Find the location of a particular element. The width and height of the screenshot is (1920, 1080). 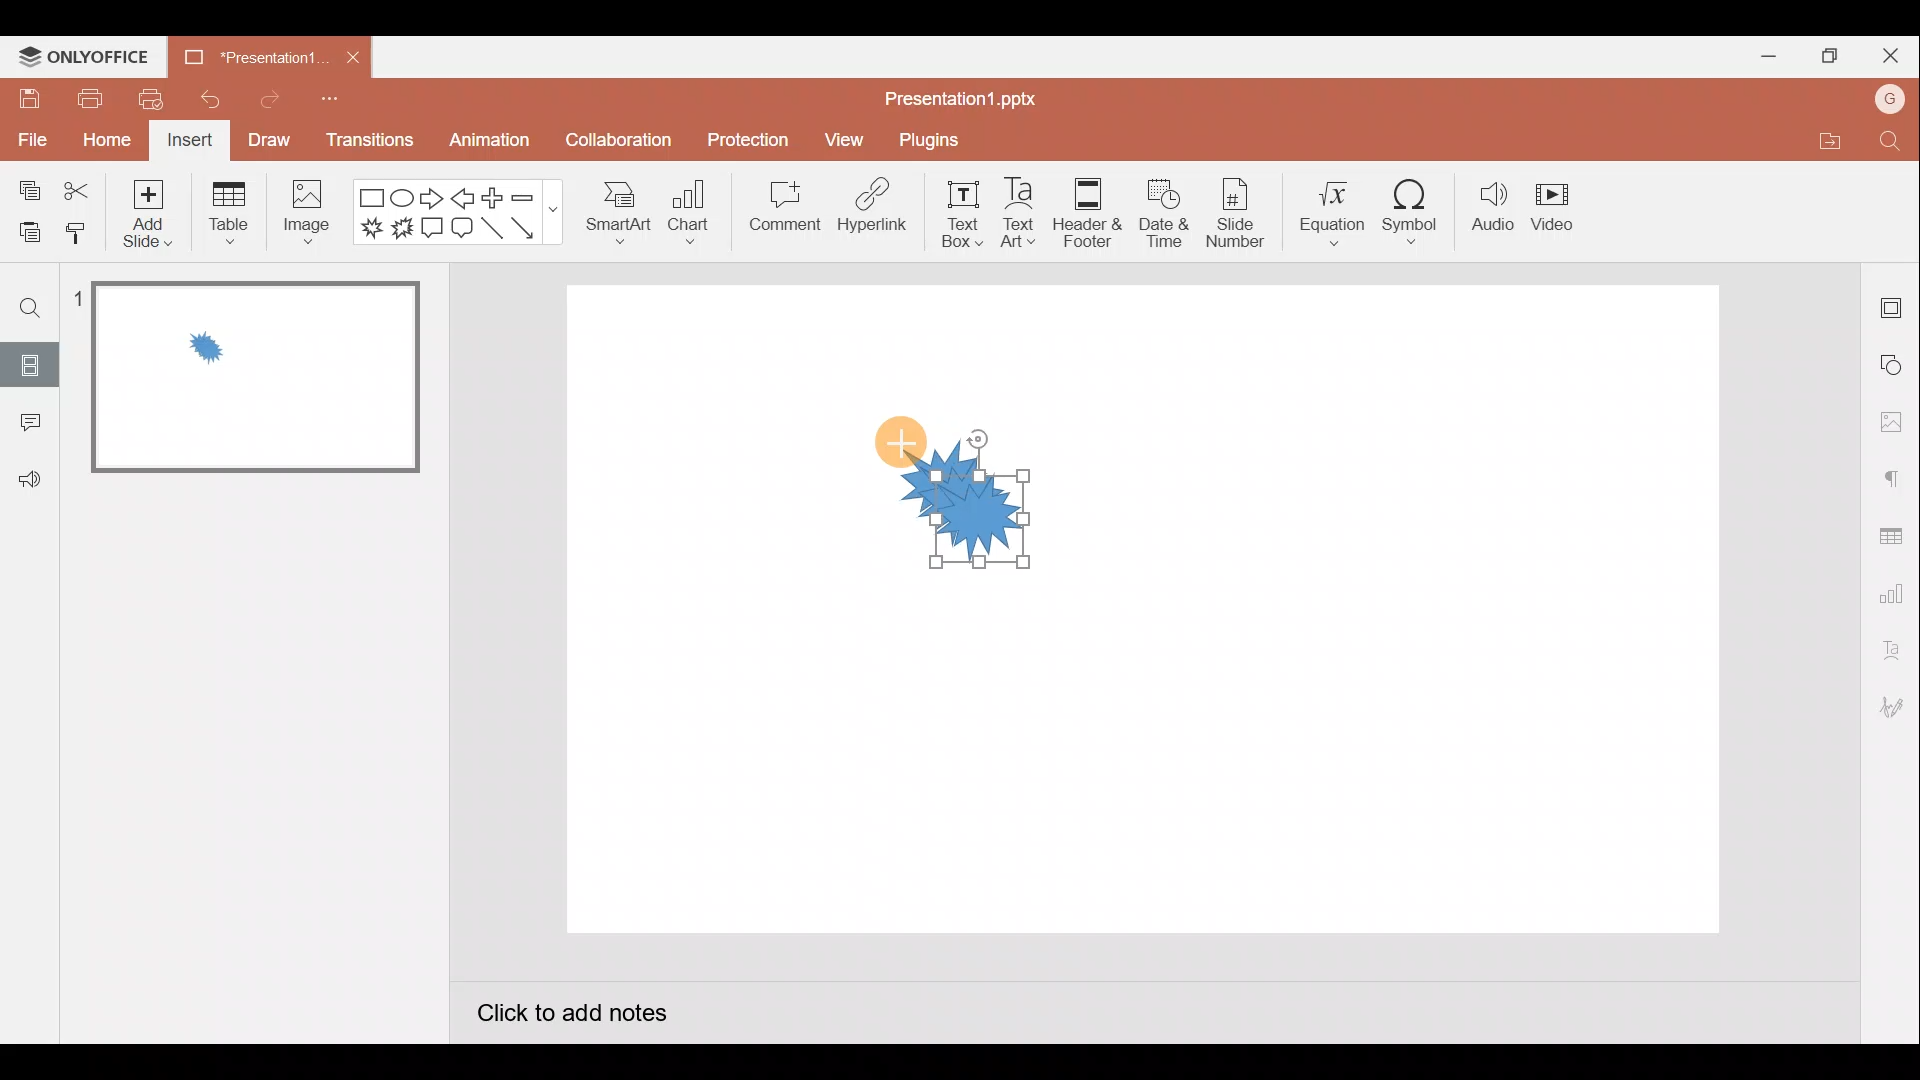

Hyperlink is located at coordinates (870, 210).